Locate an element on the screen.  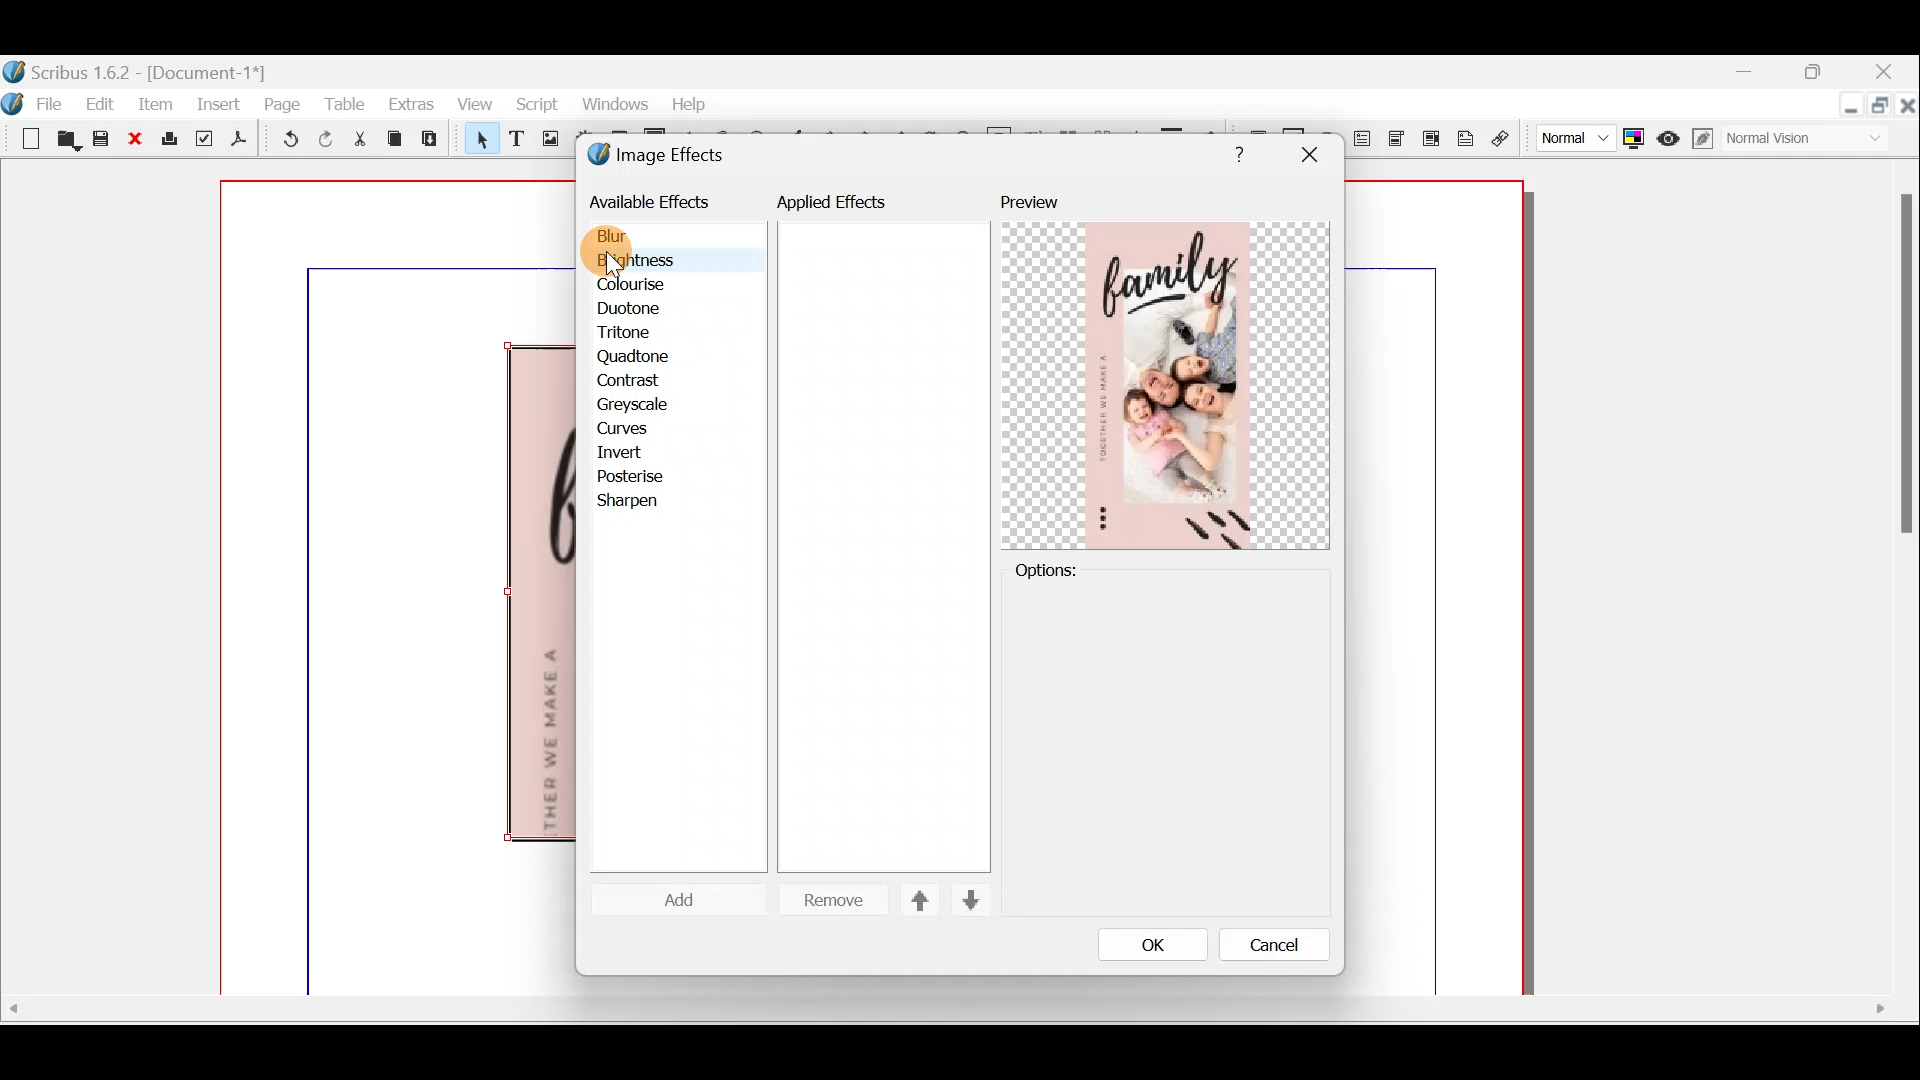
File is located at coordinates (55, 102).